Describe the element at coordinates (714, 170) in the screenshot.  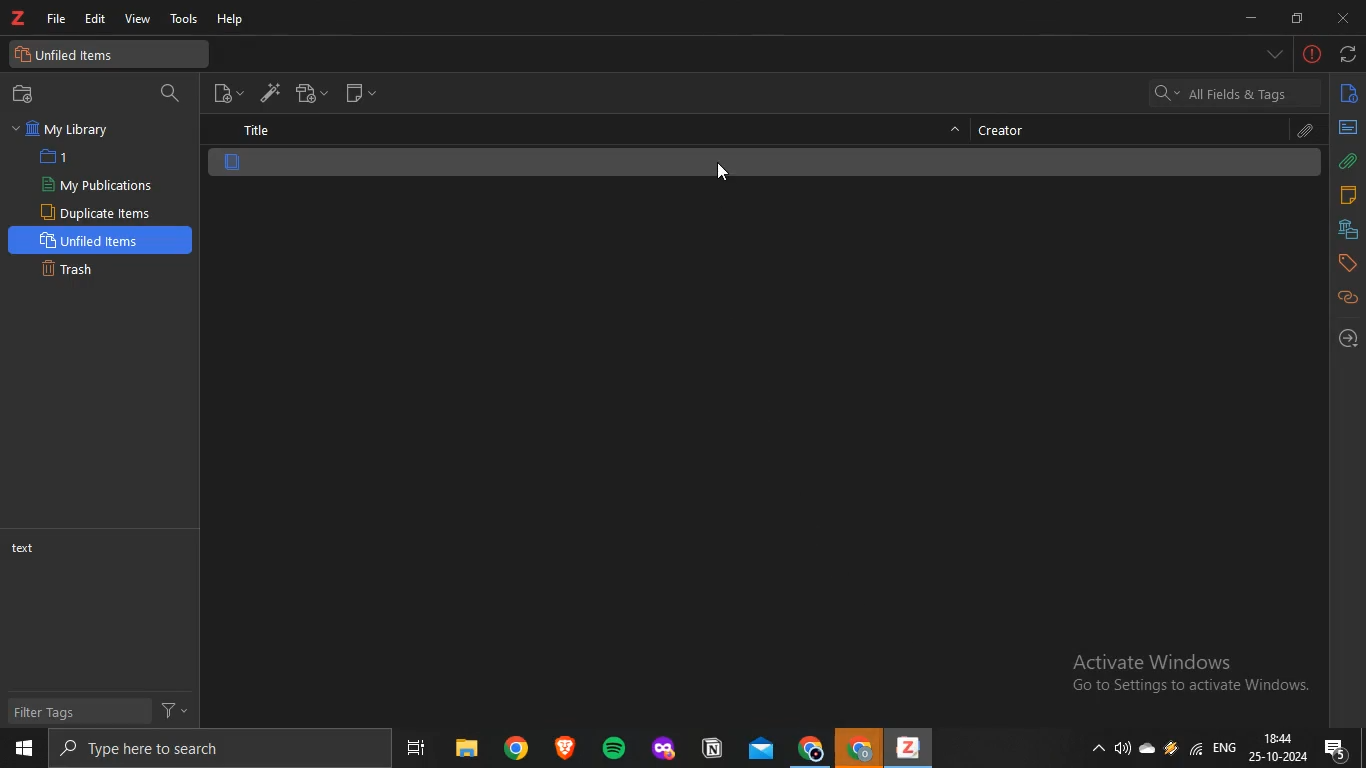
I see `cursor` at that location.